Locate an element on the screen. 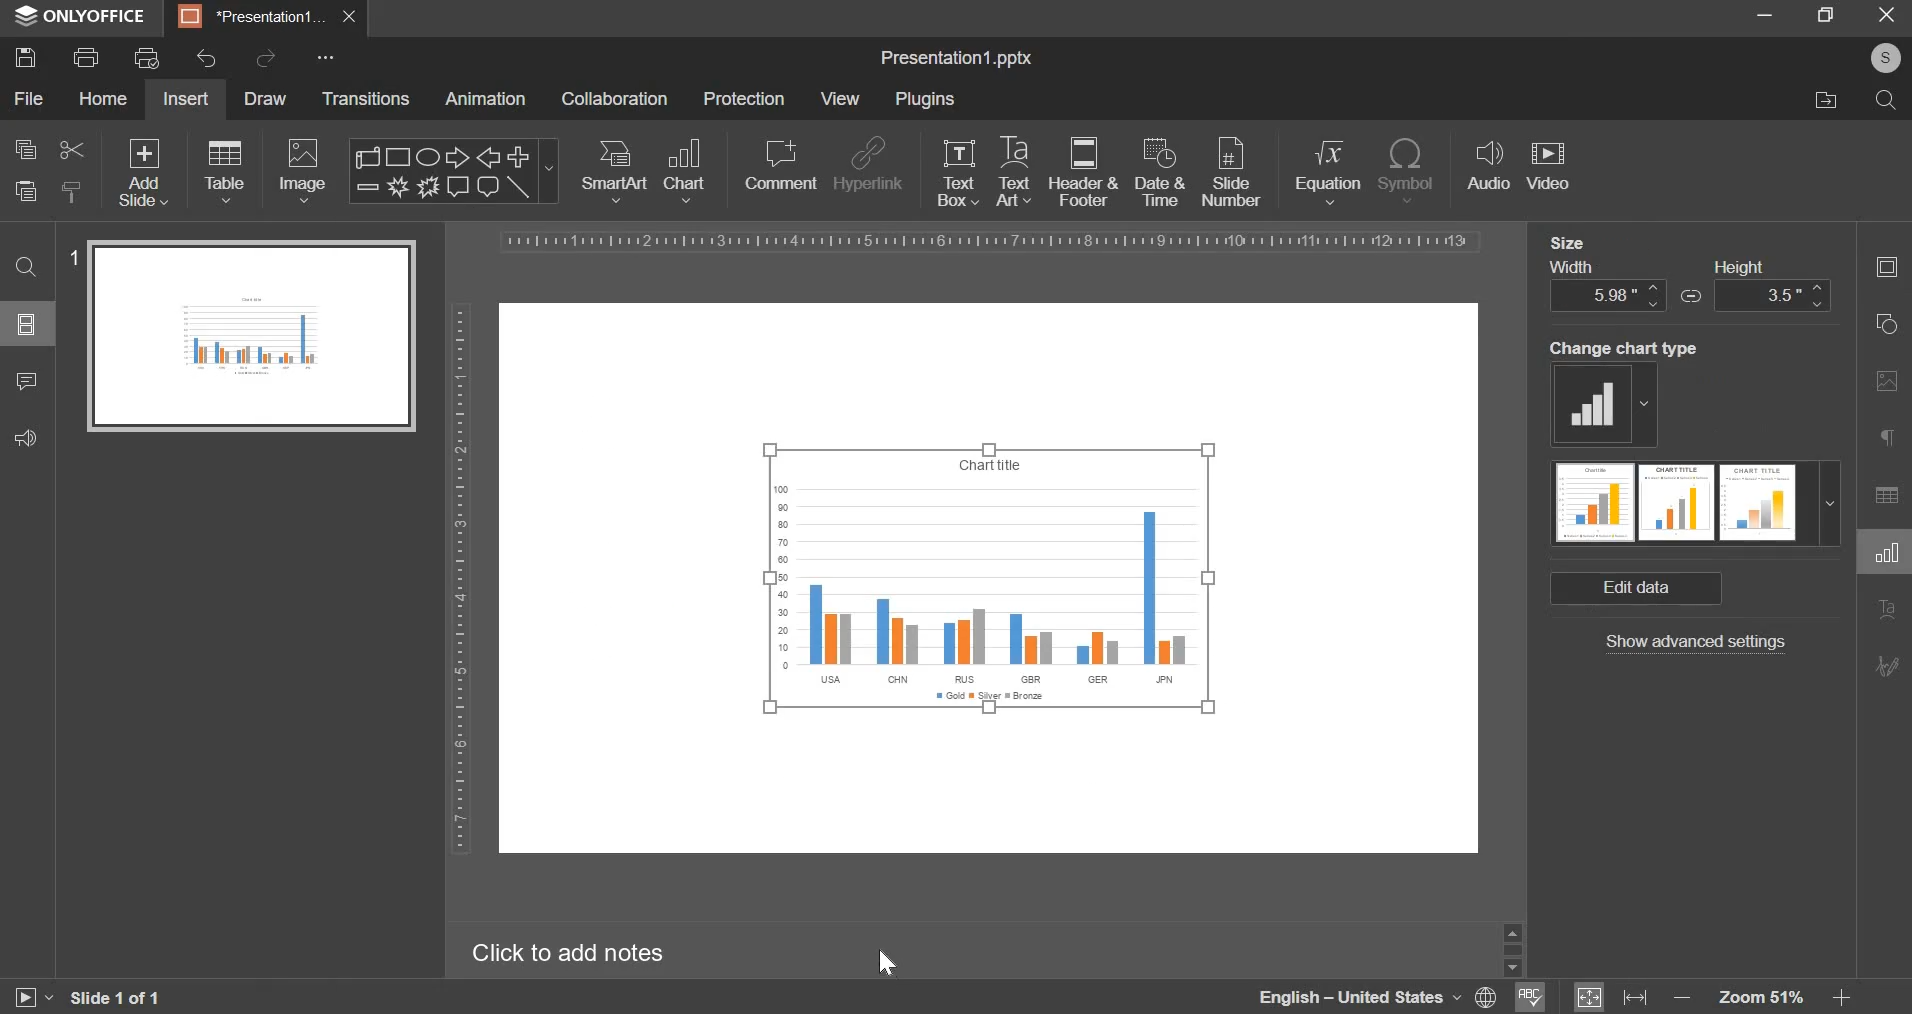 This screenshot has width=1912, height=1014. plugins is located at coordinates (927, 102).